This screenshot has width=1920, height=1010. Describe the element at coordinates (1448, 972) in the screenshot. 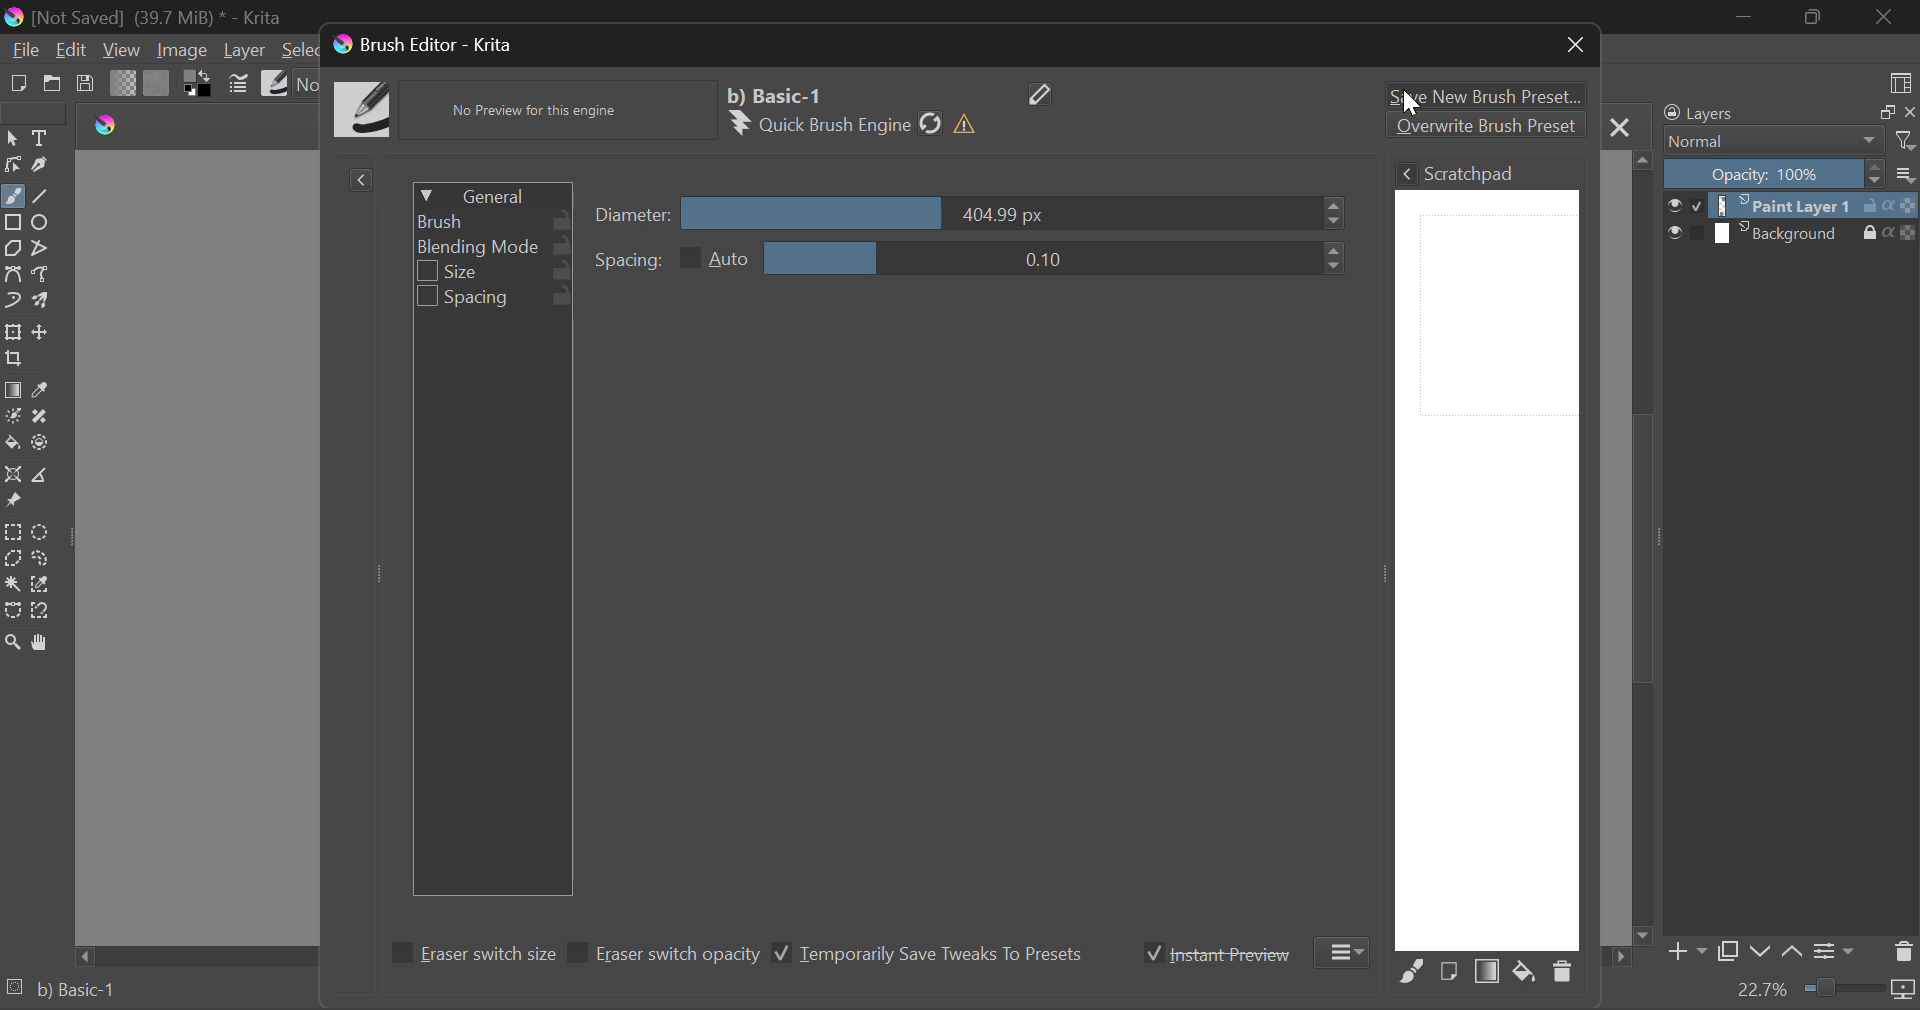

I see `Fill area with current Image` at that location.